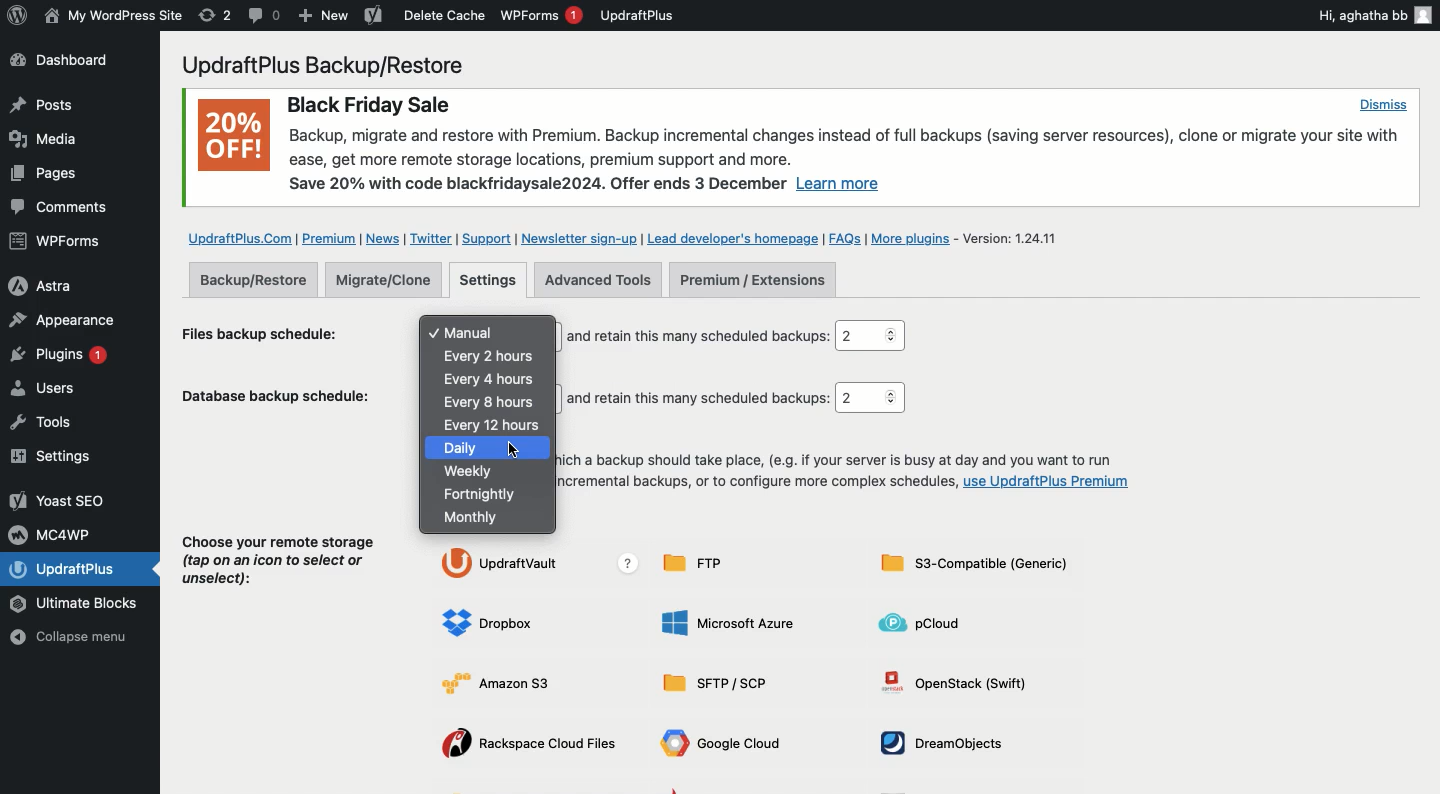  Describe the element at coordinates (331, 239) in the screenshot. I see `Premium ` at that location.